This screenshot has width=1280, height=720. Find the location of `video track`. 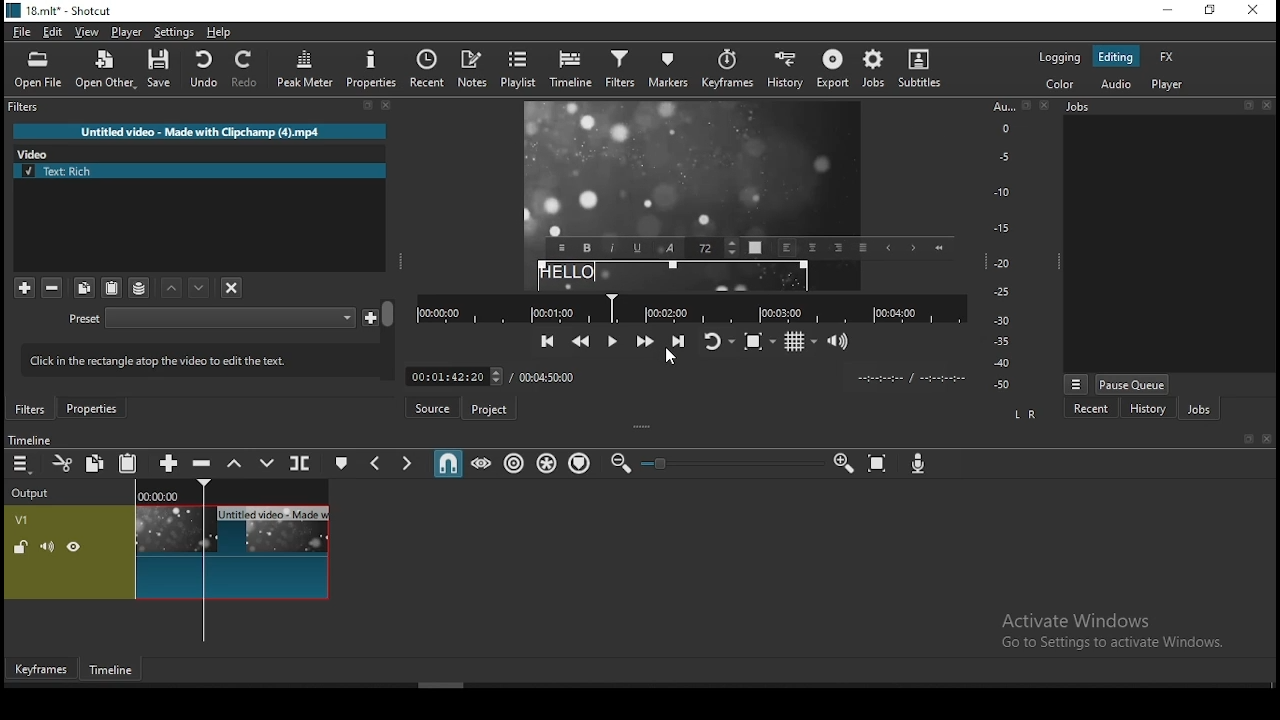

video track is located at coordinates (167, 552).